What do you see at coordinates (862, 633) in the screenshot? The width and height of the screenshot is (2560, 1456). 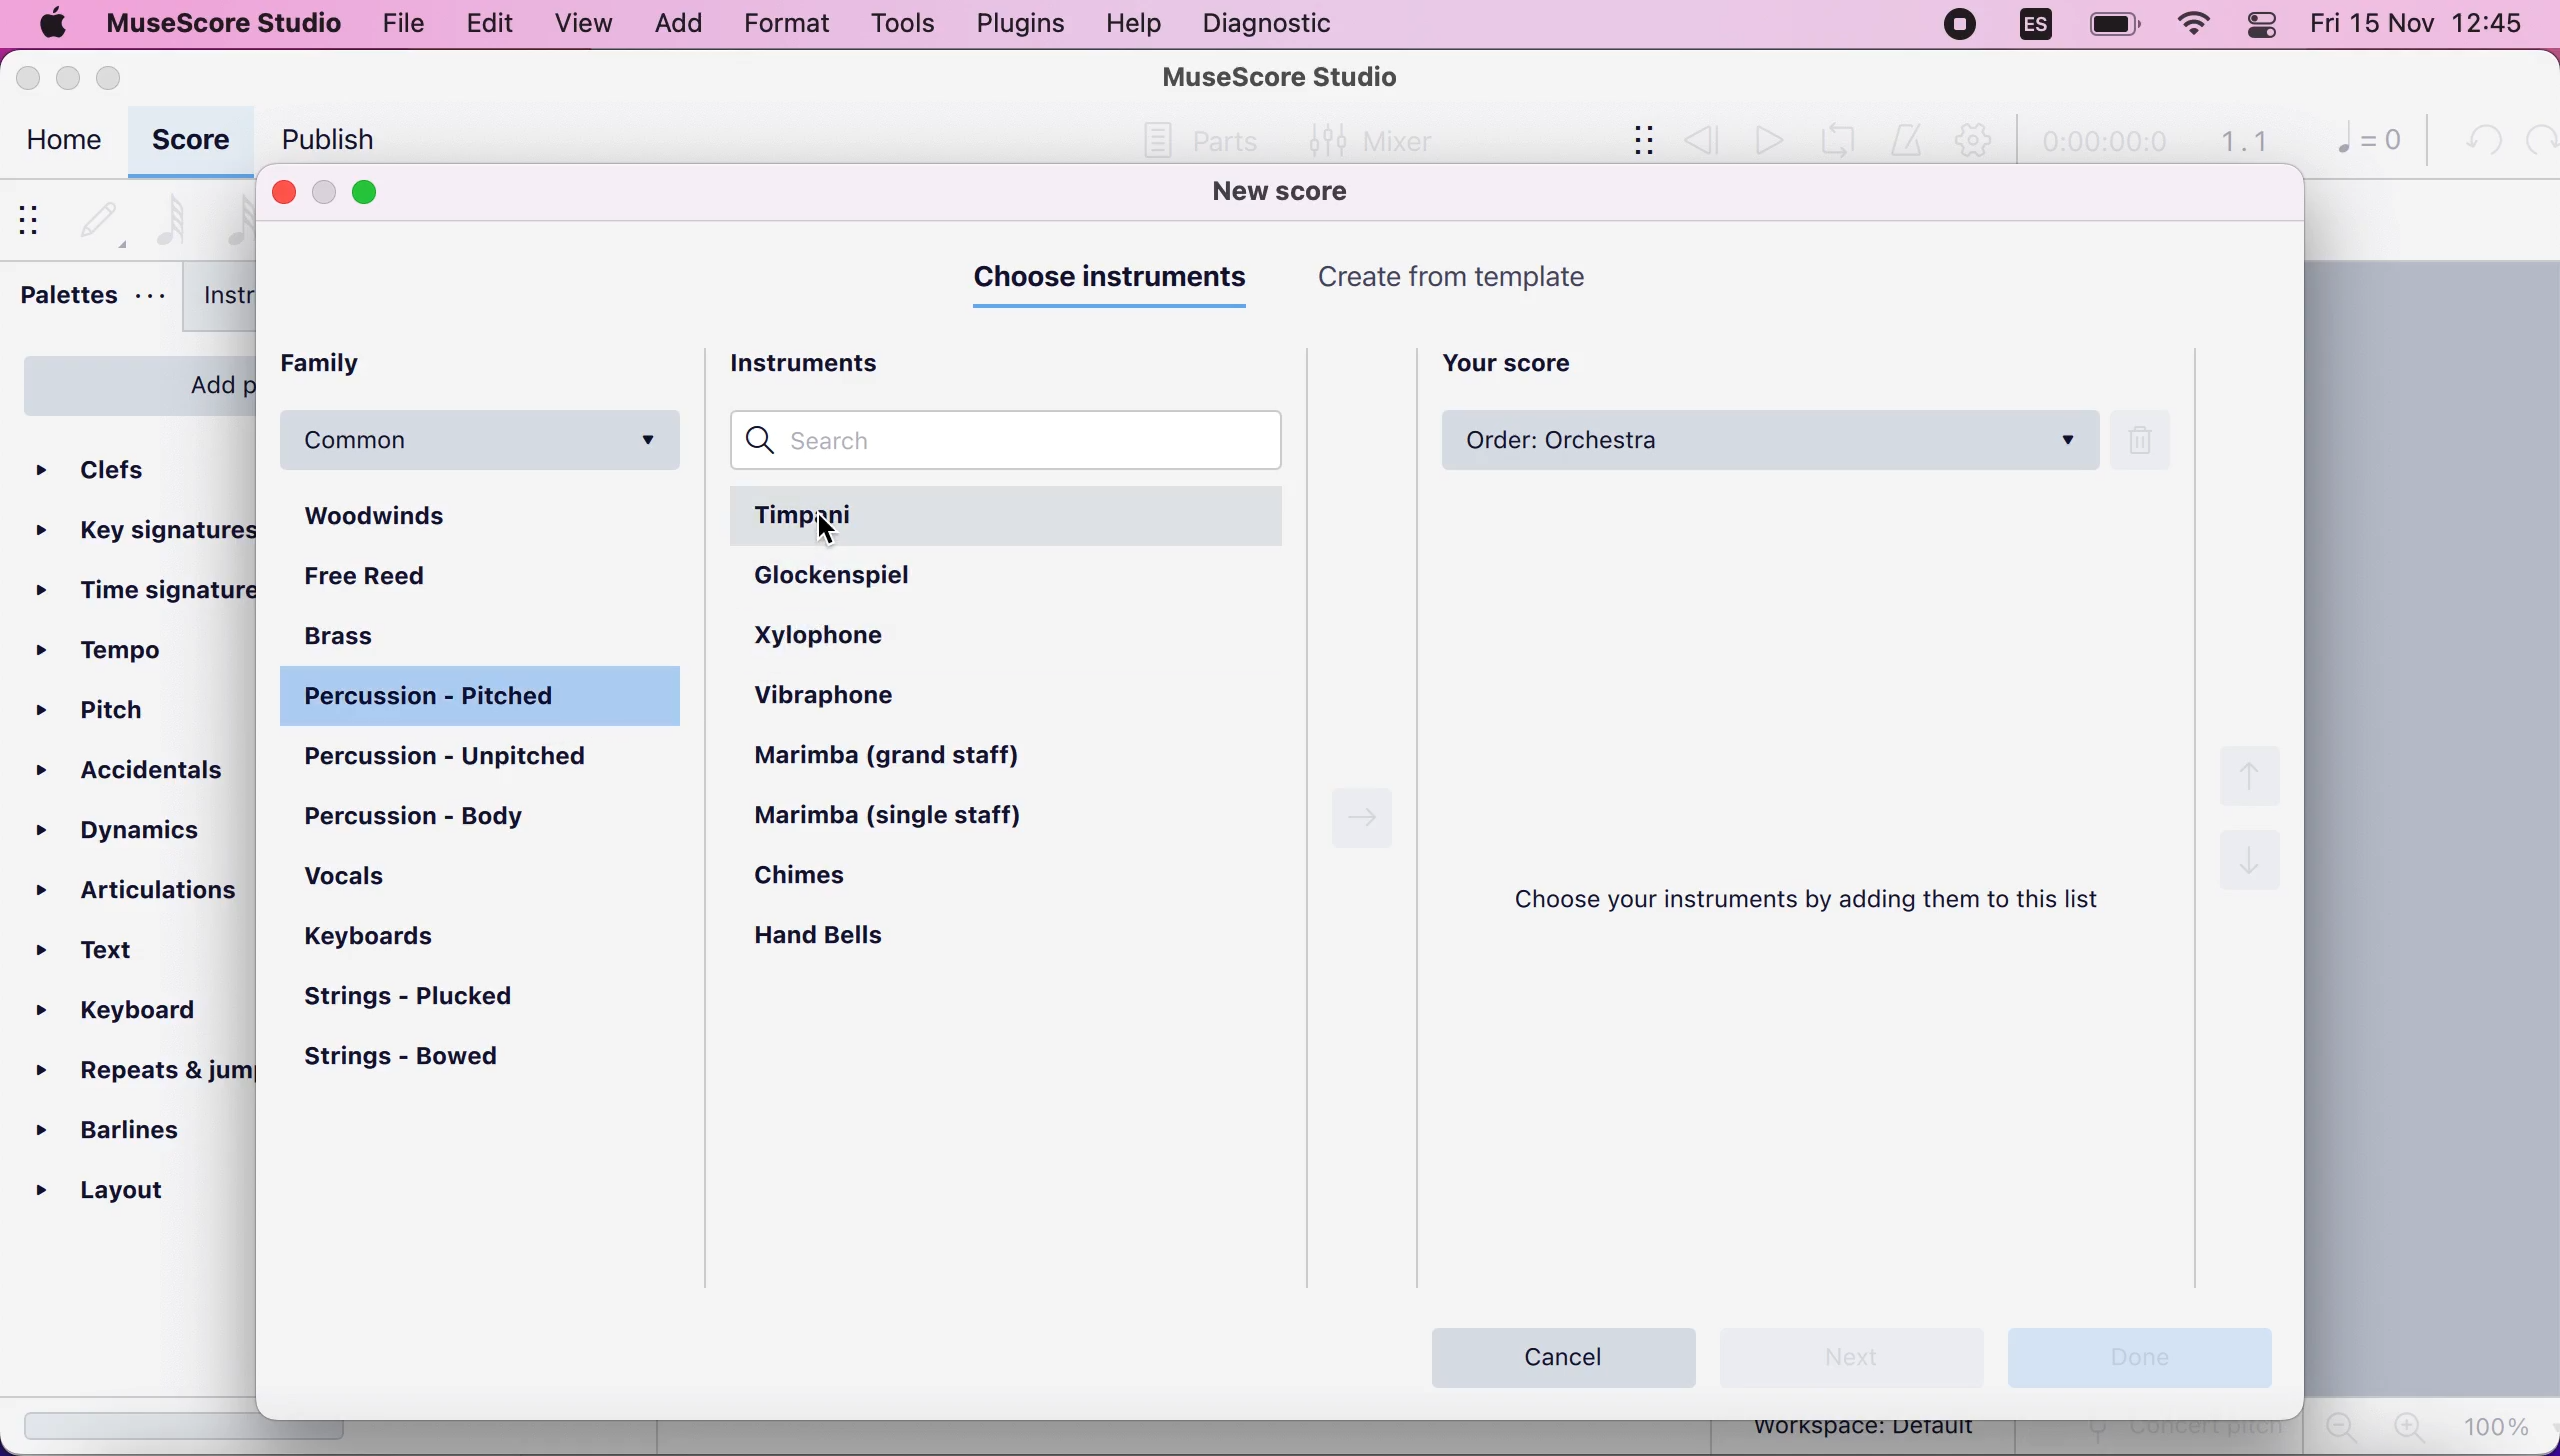 I see `xylophone` at bounding box center [862, 633].